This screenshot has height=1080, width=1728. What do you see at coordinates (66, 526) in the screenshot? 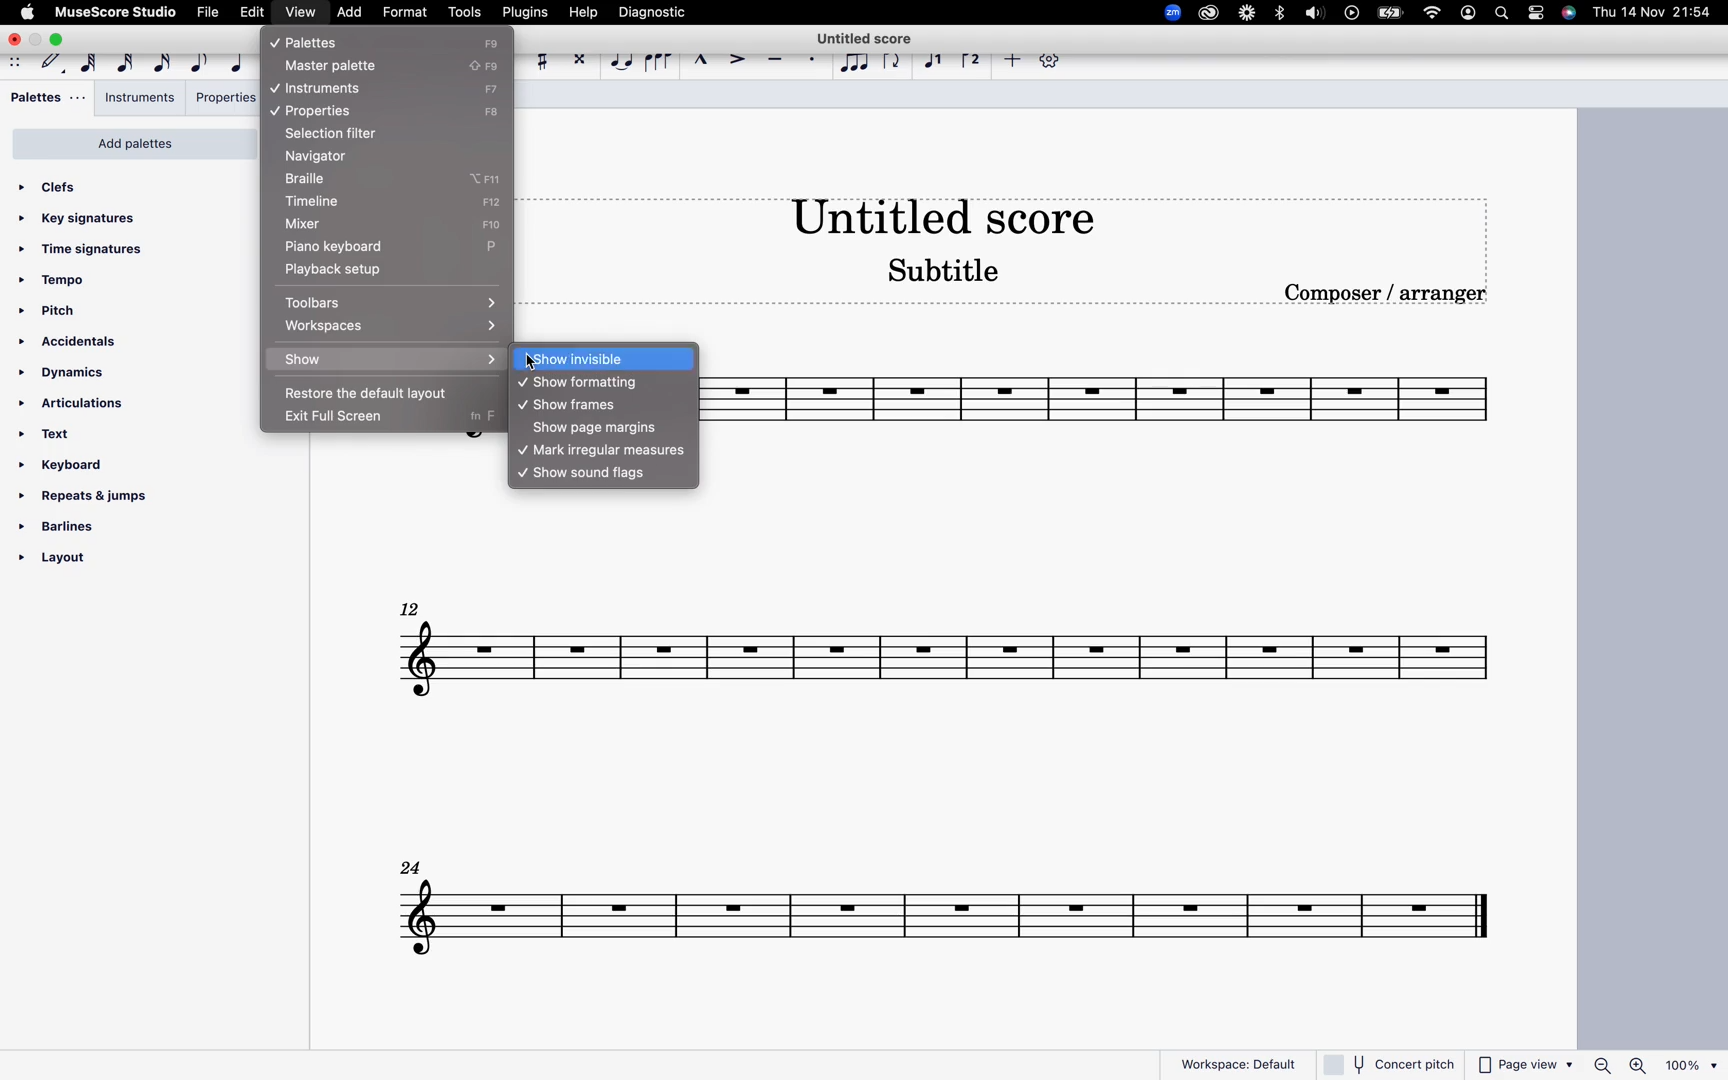
I see `barlines` at bounding box center [66, 526].